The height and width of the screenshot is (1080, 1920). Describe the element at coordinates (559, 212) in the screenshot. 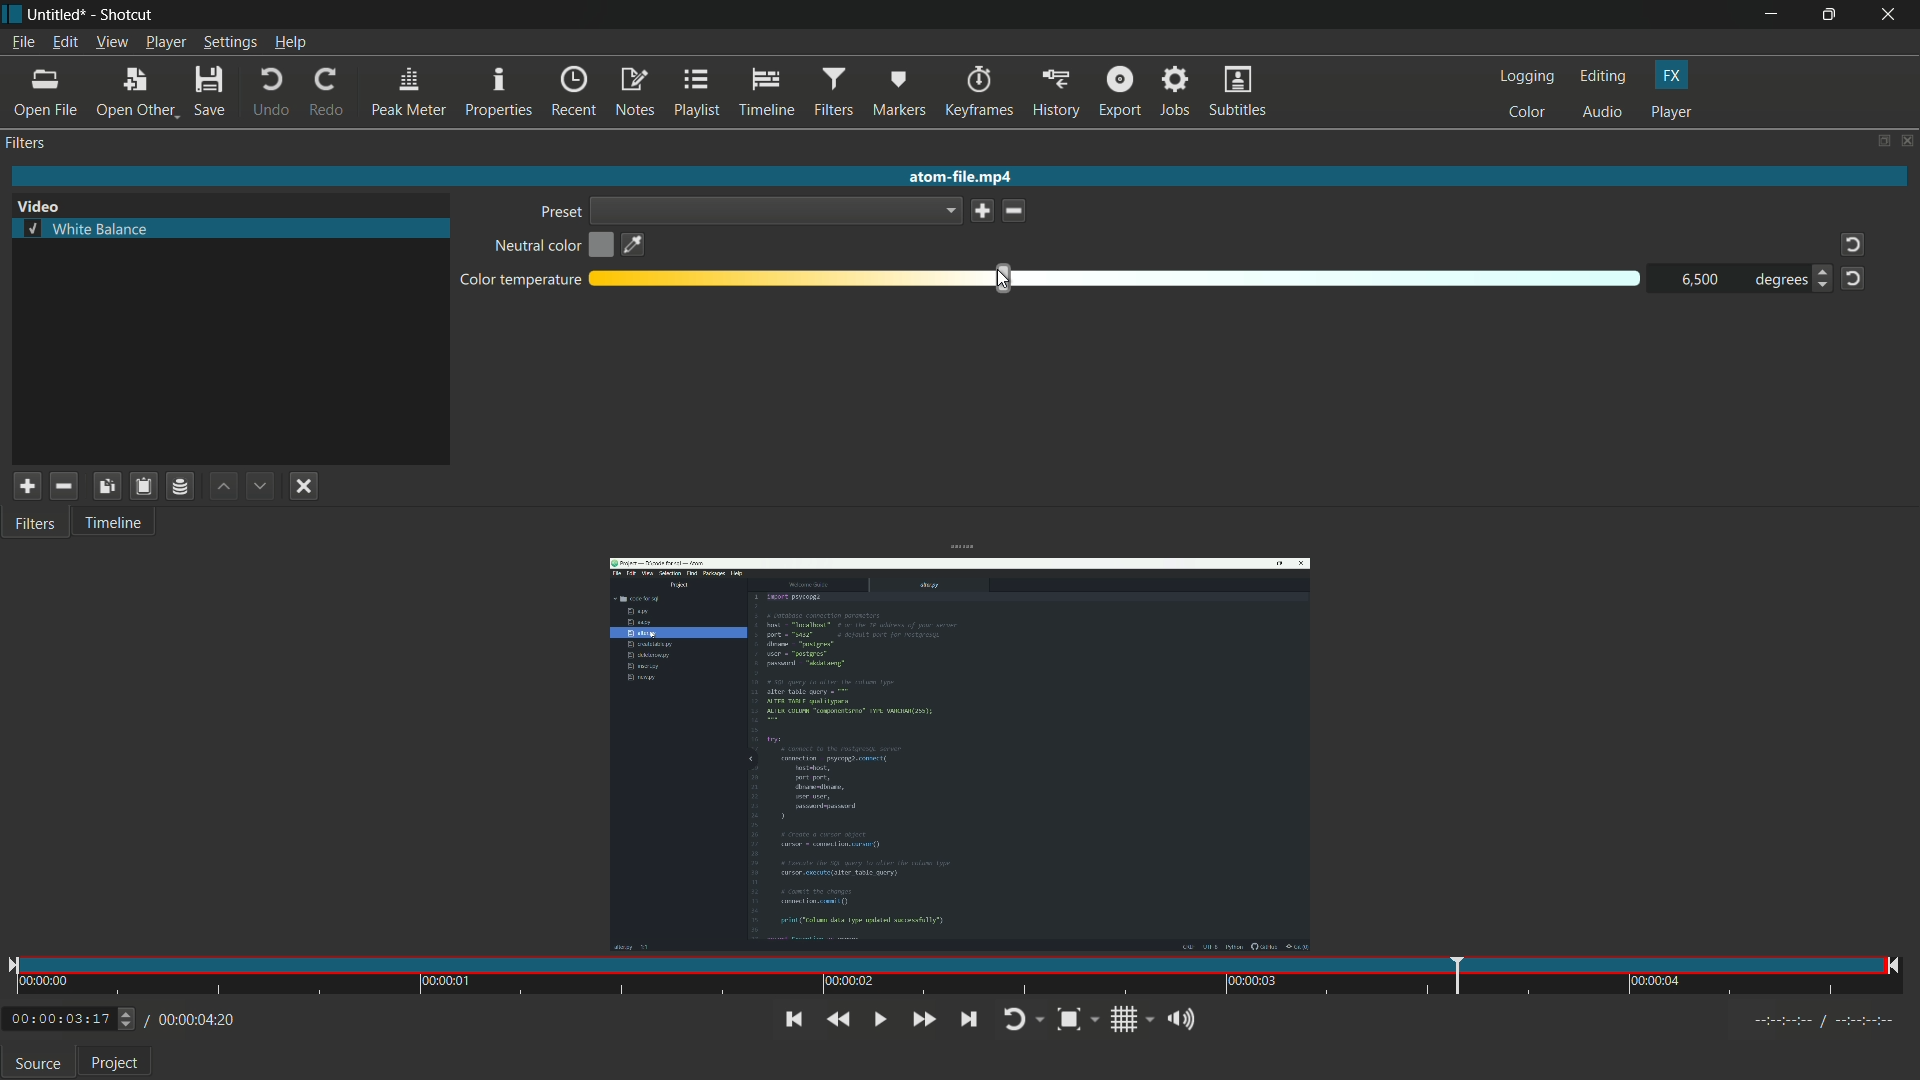

I see `preset` at that location.